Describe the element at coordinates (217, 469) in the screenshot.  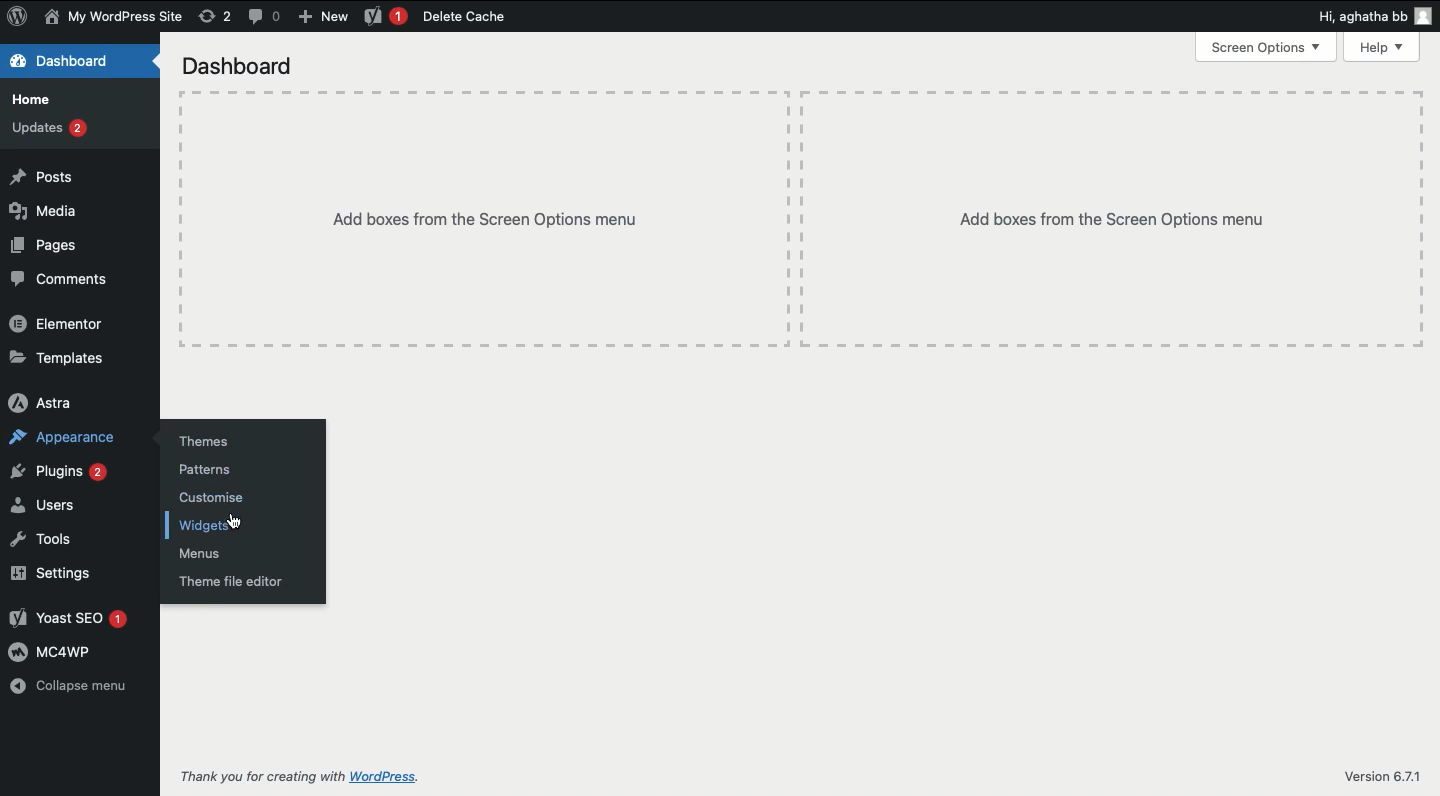
I see `Patterns` at that location.